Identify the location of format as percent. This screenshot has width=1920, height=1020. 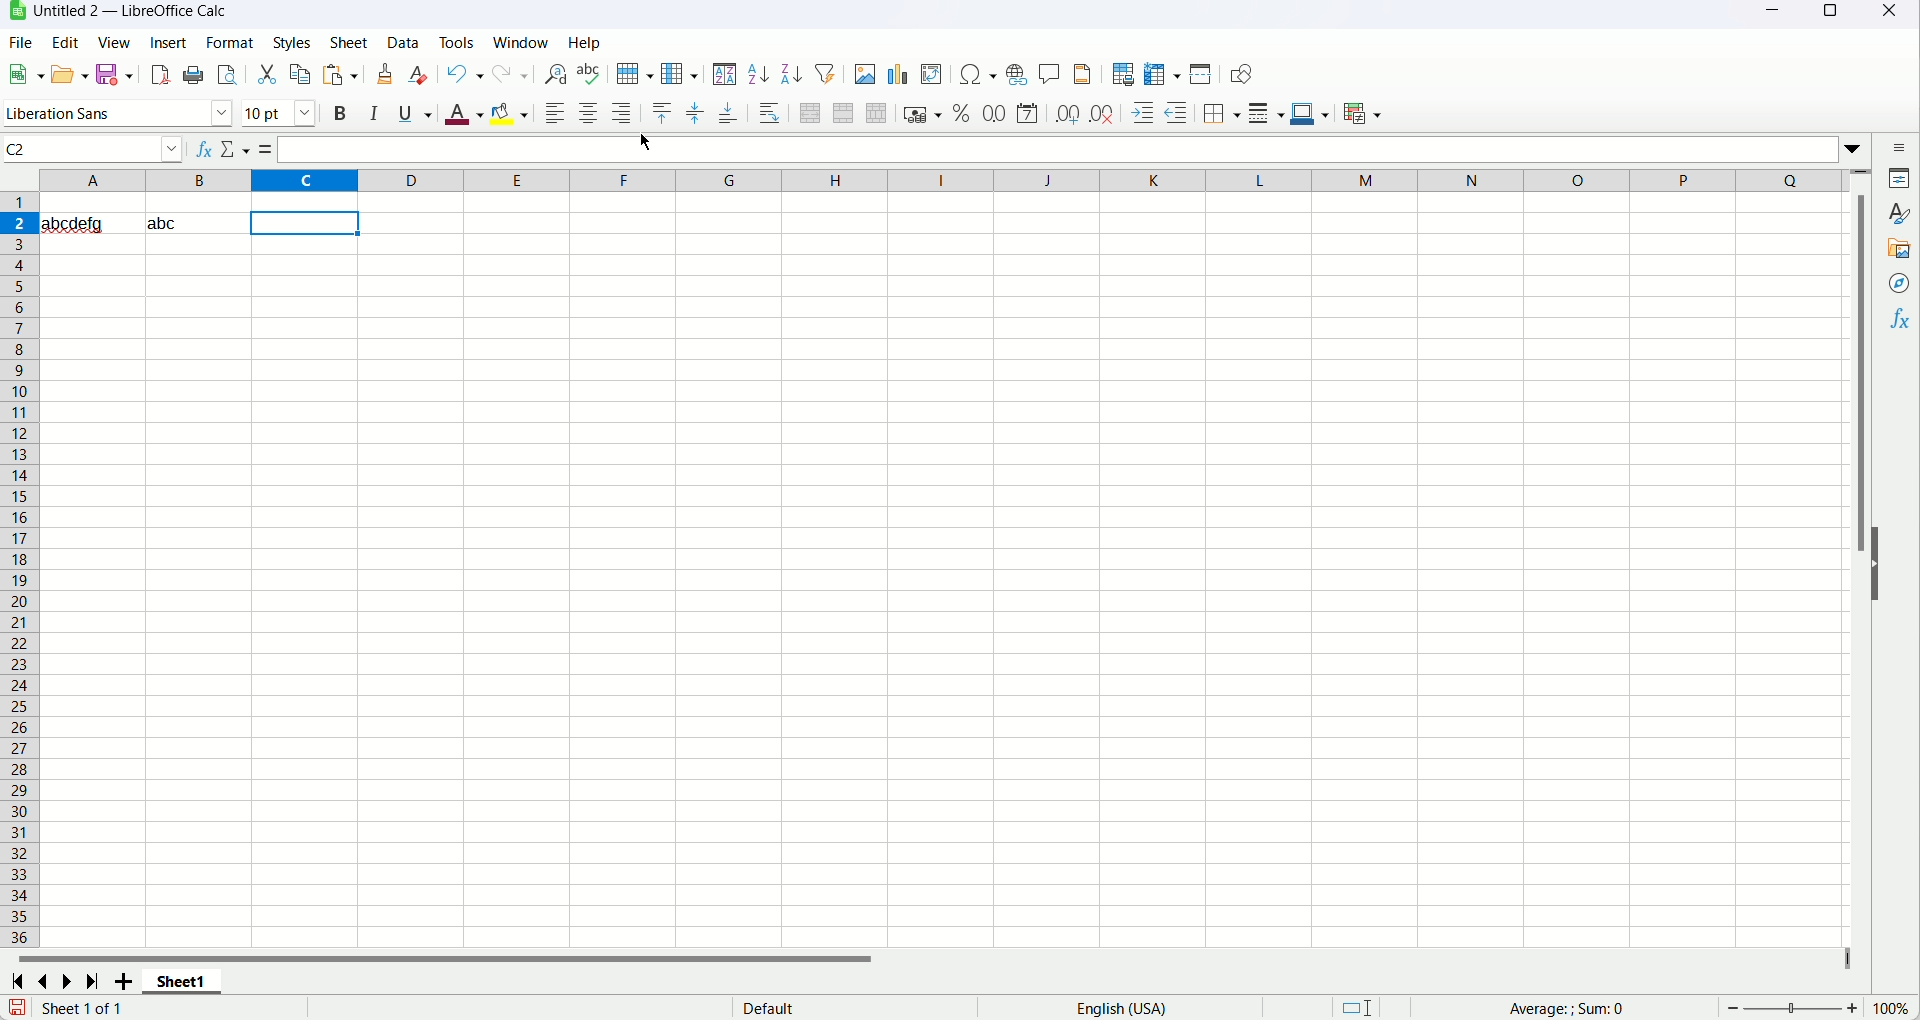
(964, 114).